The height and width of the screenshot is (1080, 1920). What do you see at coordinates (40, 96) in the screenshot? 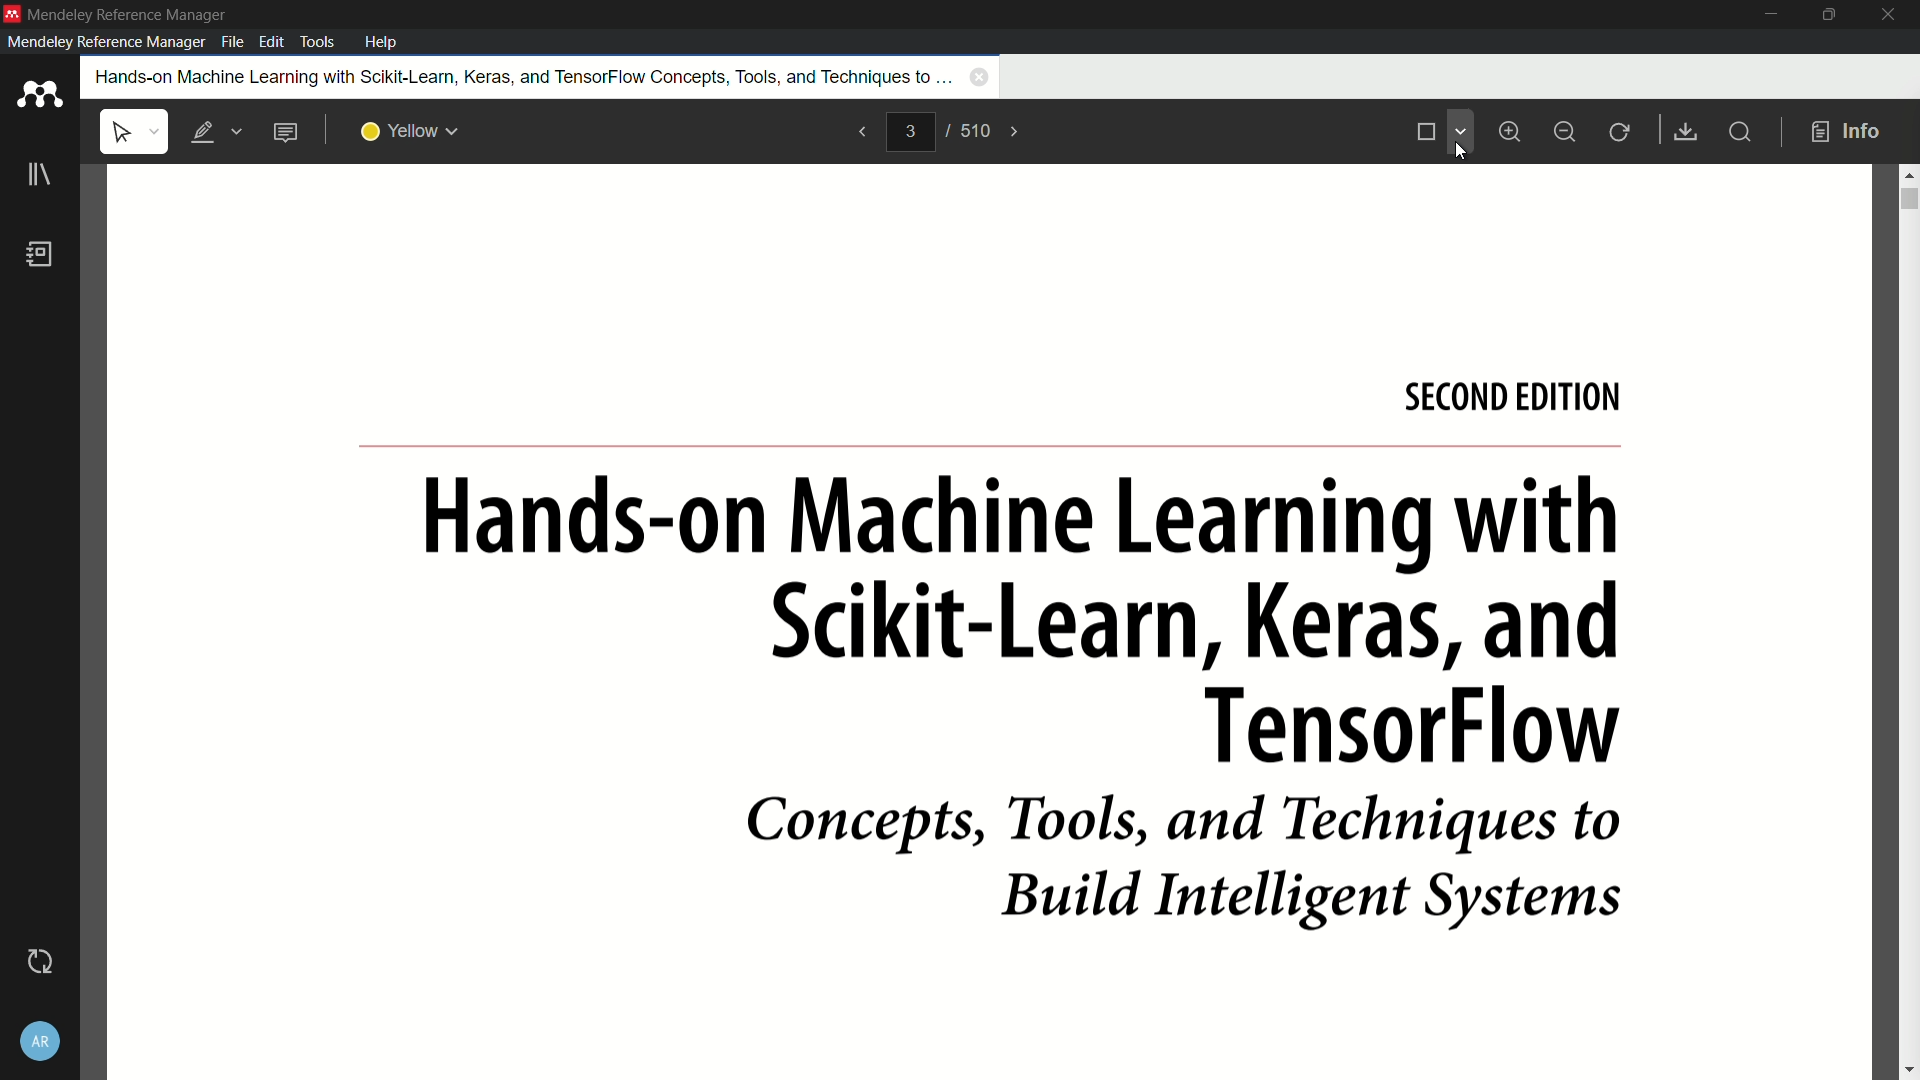
I see `app icon` at bounding box center [40, 96].